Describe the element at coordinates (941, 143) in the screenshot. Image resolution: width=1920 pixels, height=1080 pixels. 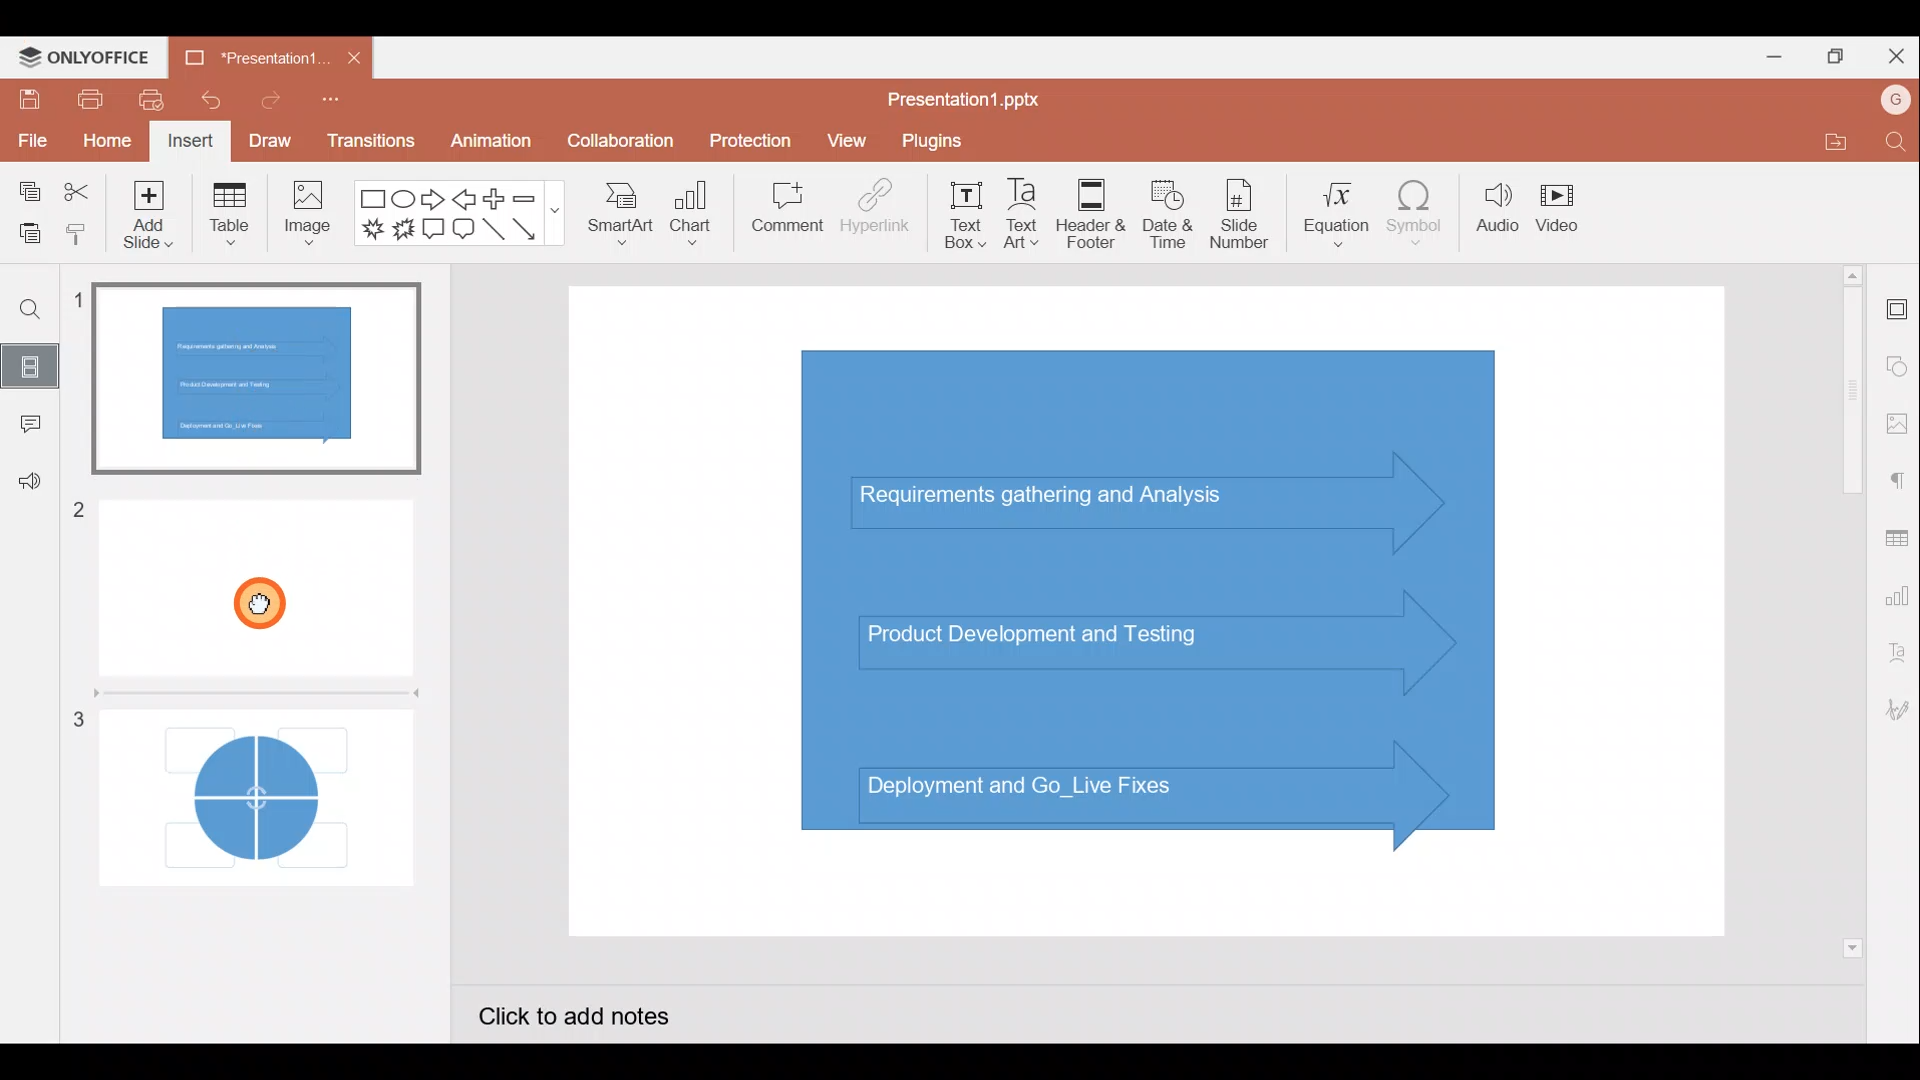
I see `Plugins` at that location.